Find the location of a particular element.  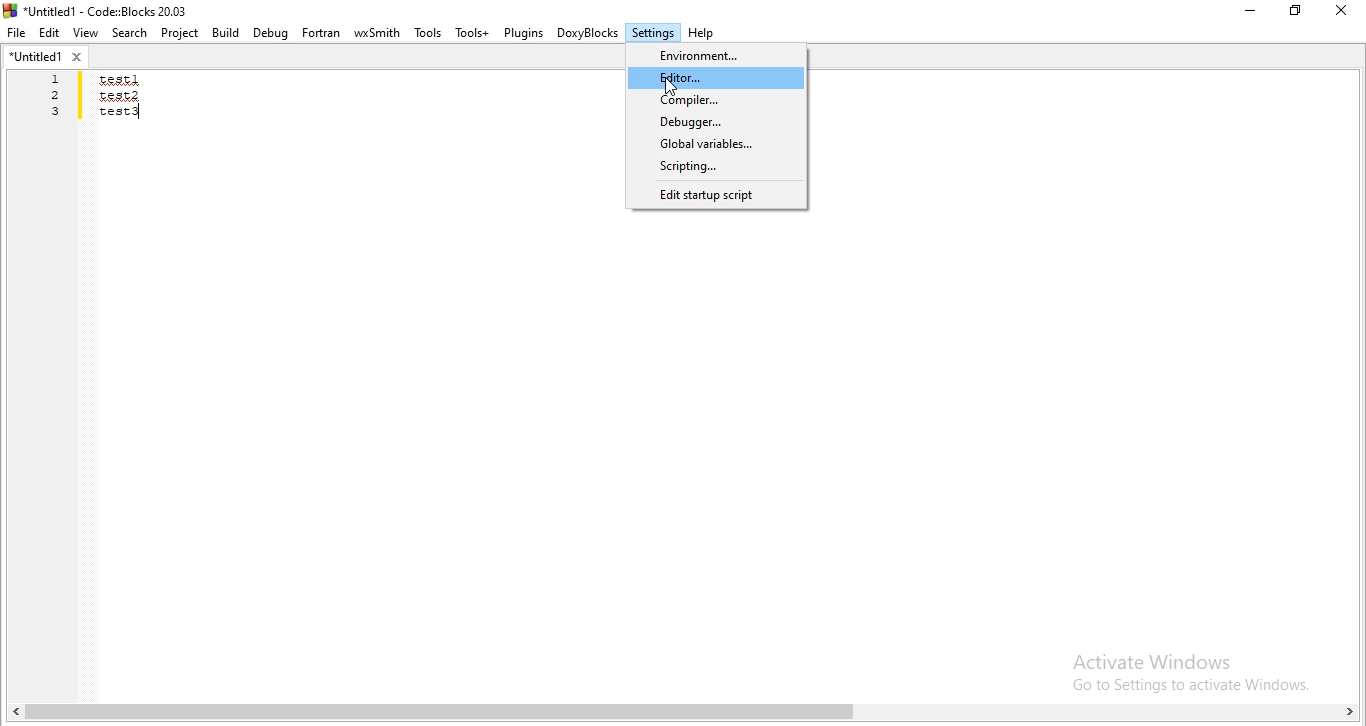

*Untitled1 - Code:Blocks 20.03 is located at coordinates (102, 9).